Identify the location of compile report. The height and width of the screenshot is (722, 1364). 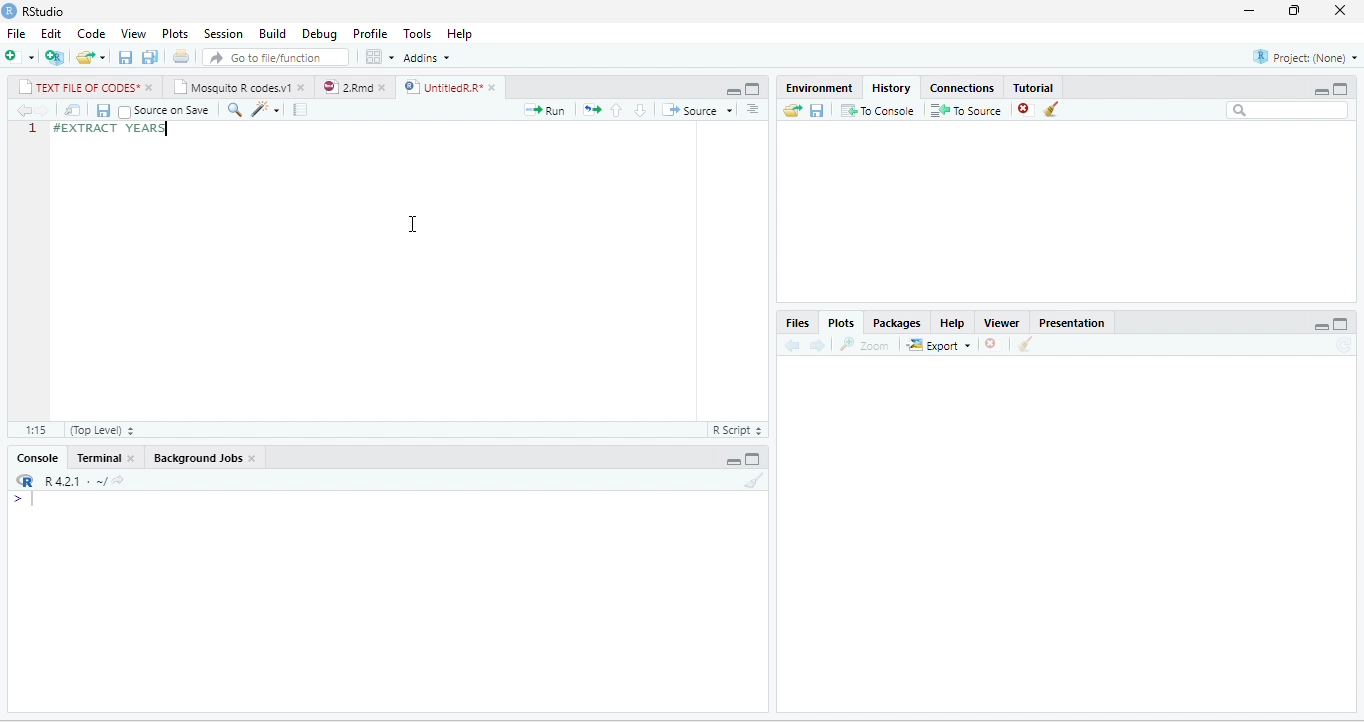
(300, 109).